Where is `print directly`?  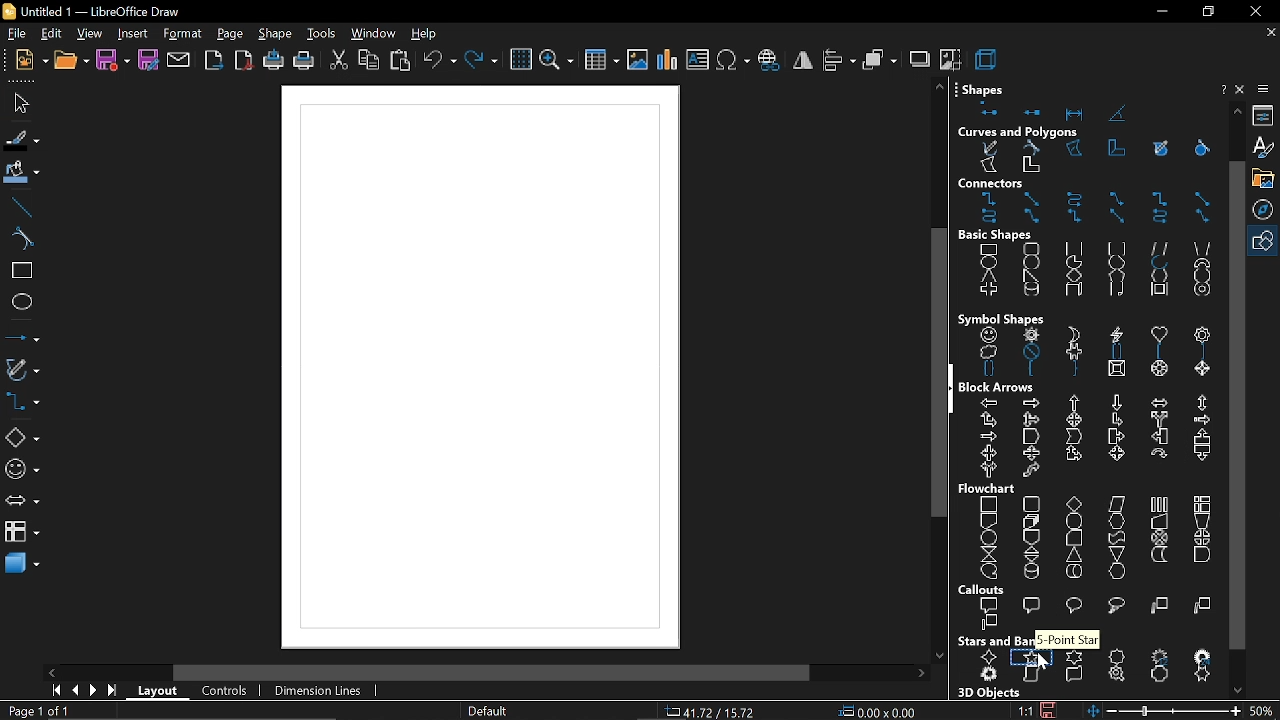
print directly is located at coordinates (271, 61).